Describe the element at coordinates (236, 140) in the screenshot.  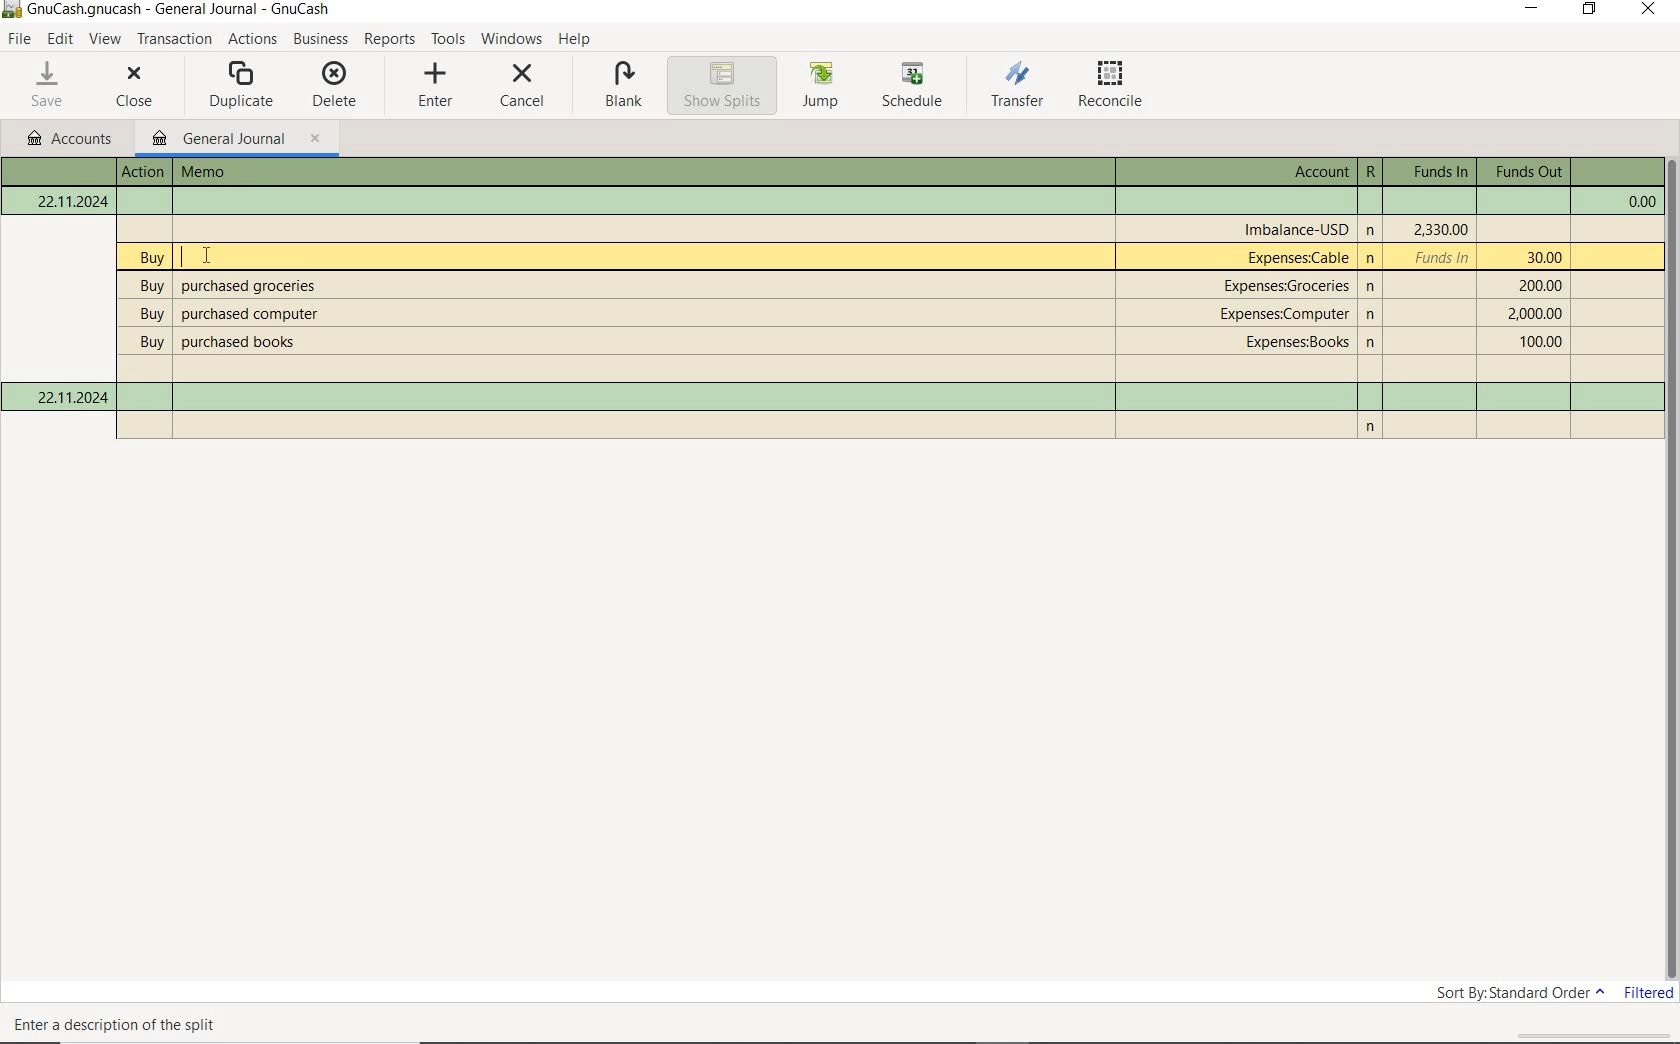
I see `general journal` at that location.